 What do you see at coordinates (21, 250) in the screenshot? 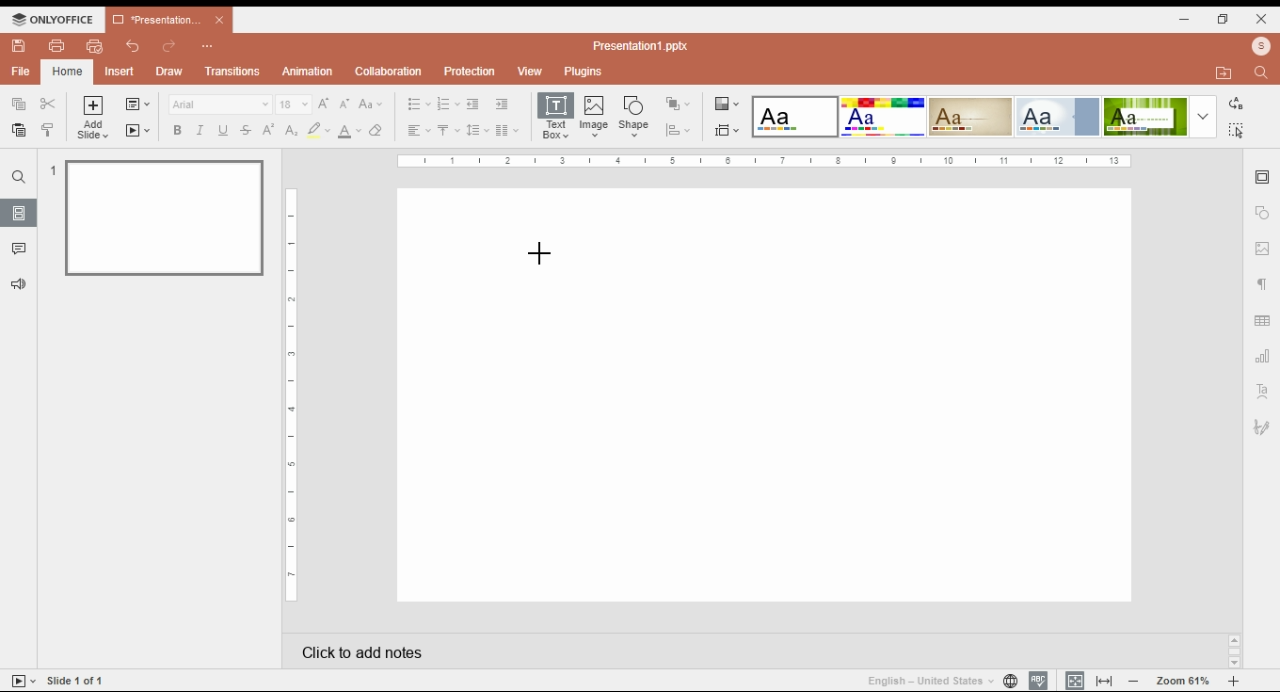
I see `comment` at bounding box center [21, 250].